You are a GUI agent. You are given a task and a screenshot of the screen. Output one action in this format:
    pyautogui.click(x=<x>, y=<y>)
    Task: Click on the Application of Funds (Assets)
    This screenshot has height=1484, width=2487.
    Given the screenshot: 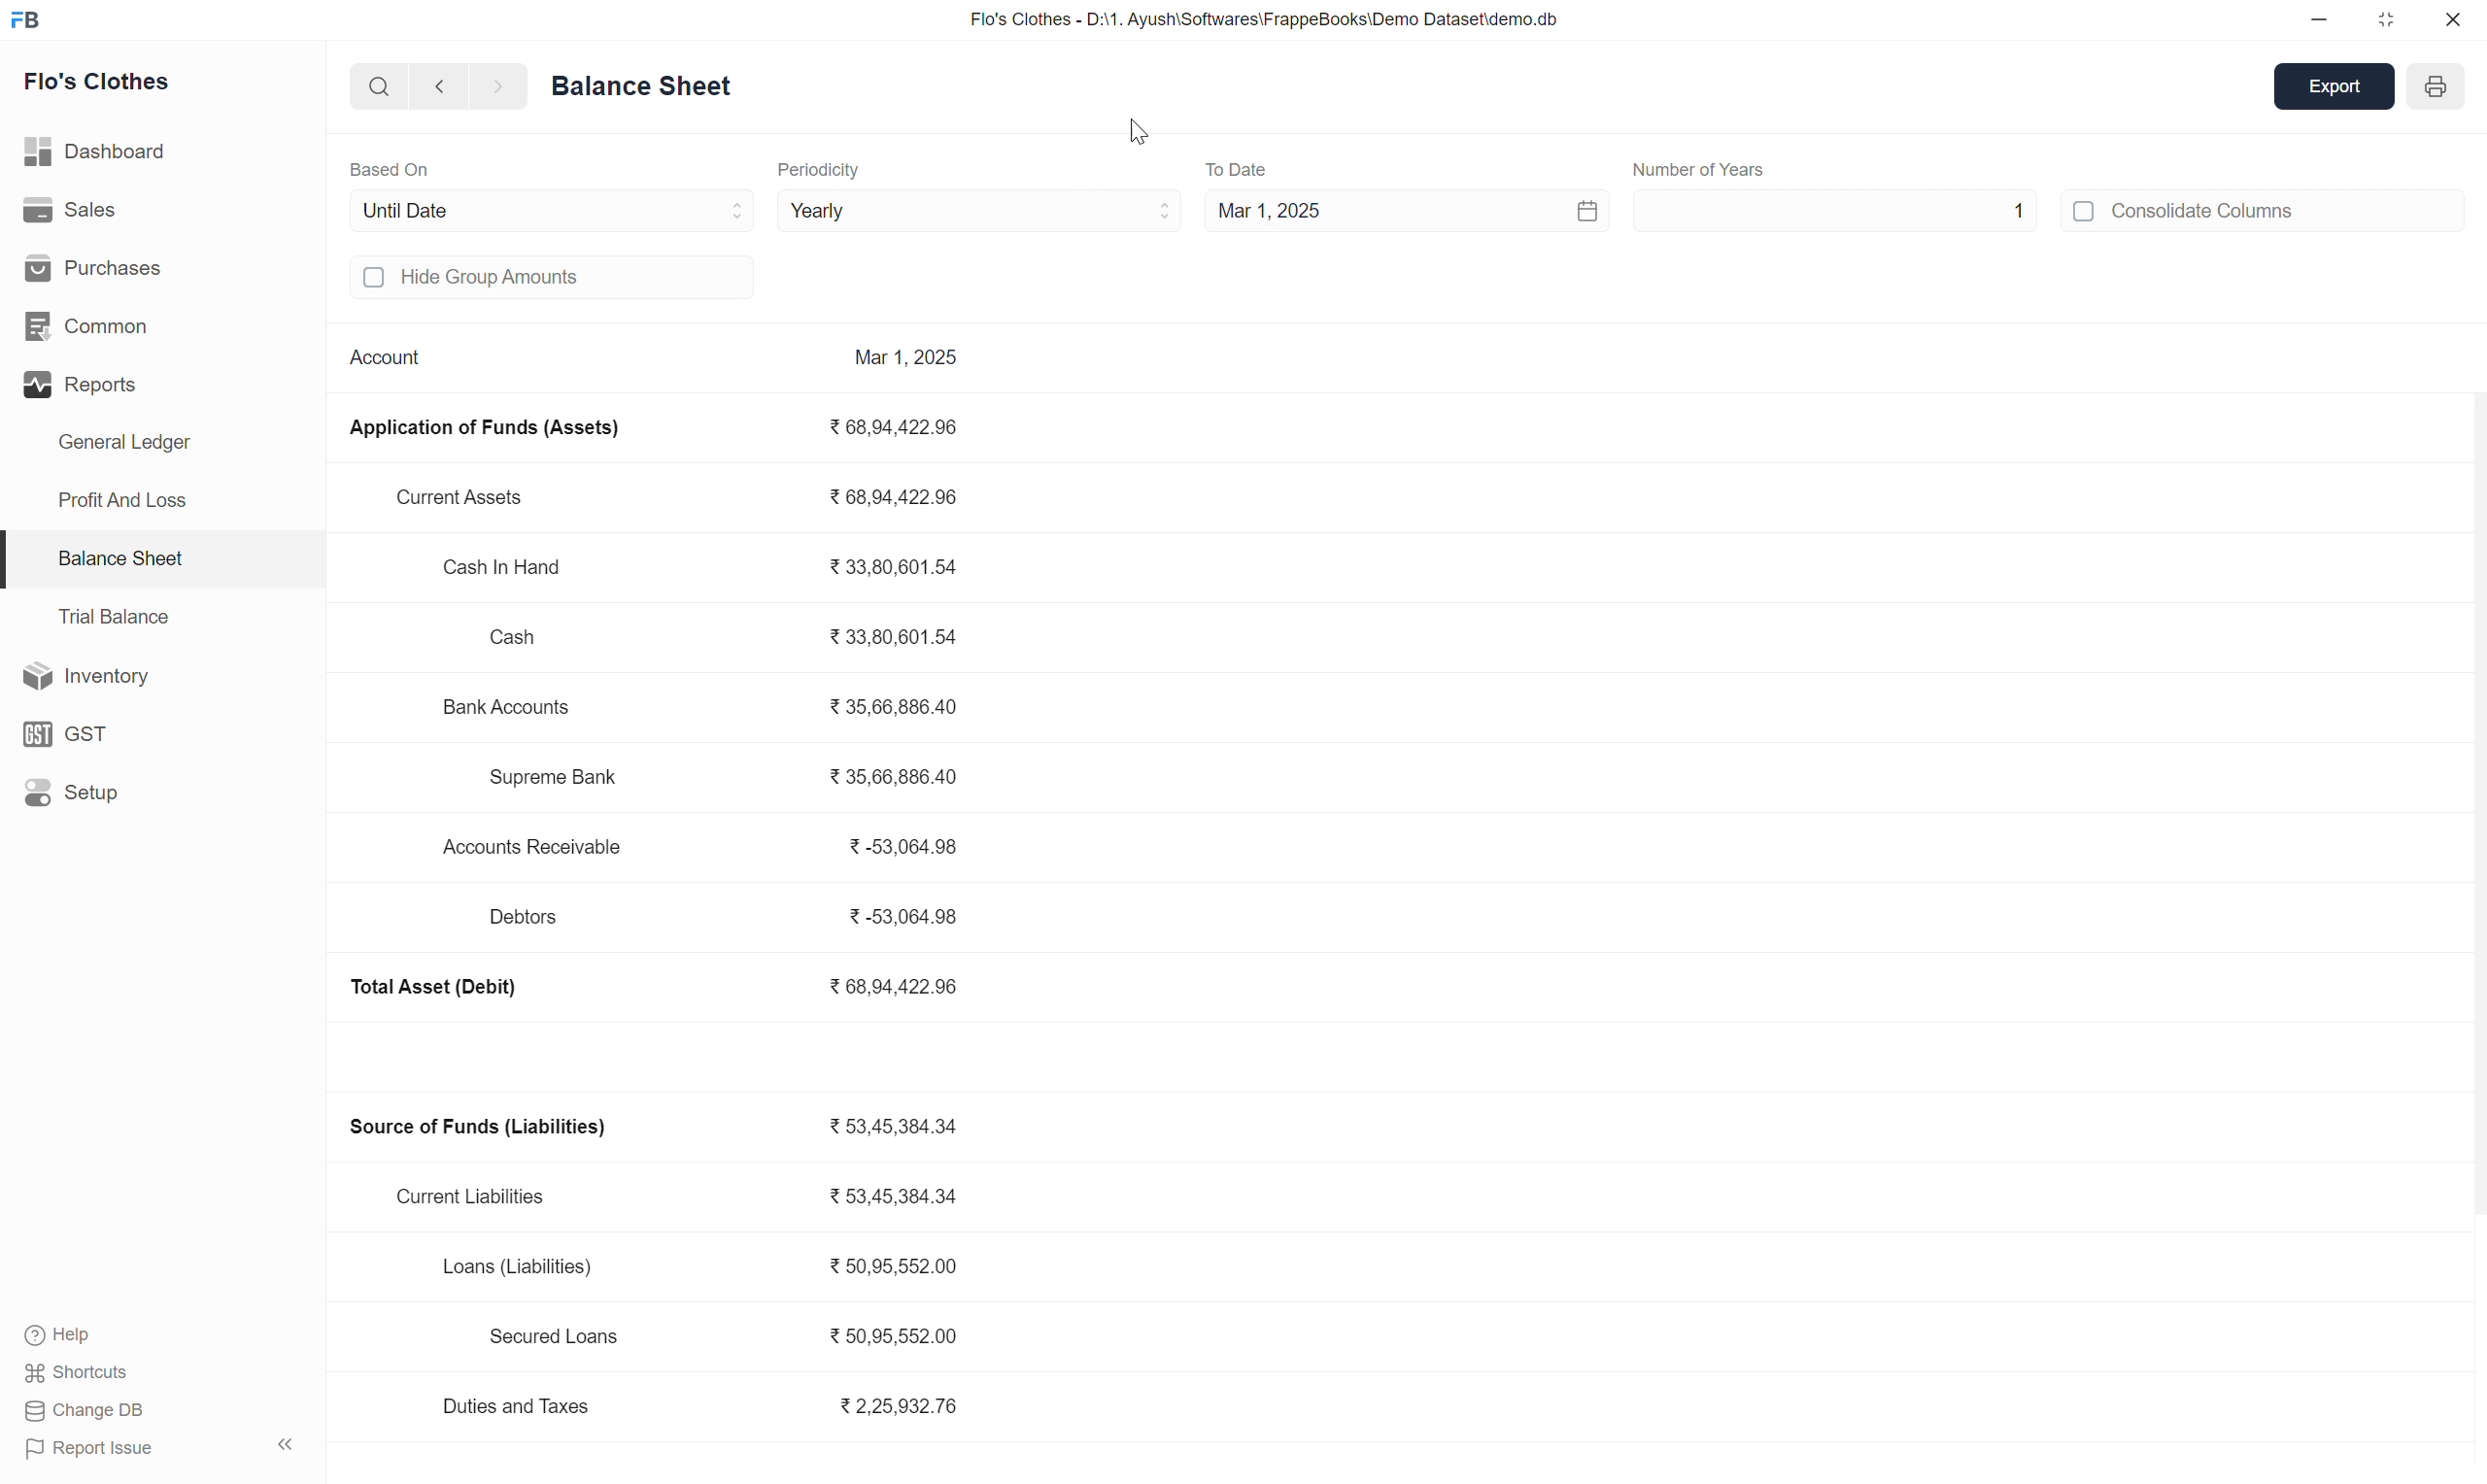 What is the action you would take?
    pyautogui.click(x=484, y=427)
    